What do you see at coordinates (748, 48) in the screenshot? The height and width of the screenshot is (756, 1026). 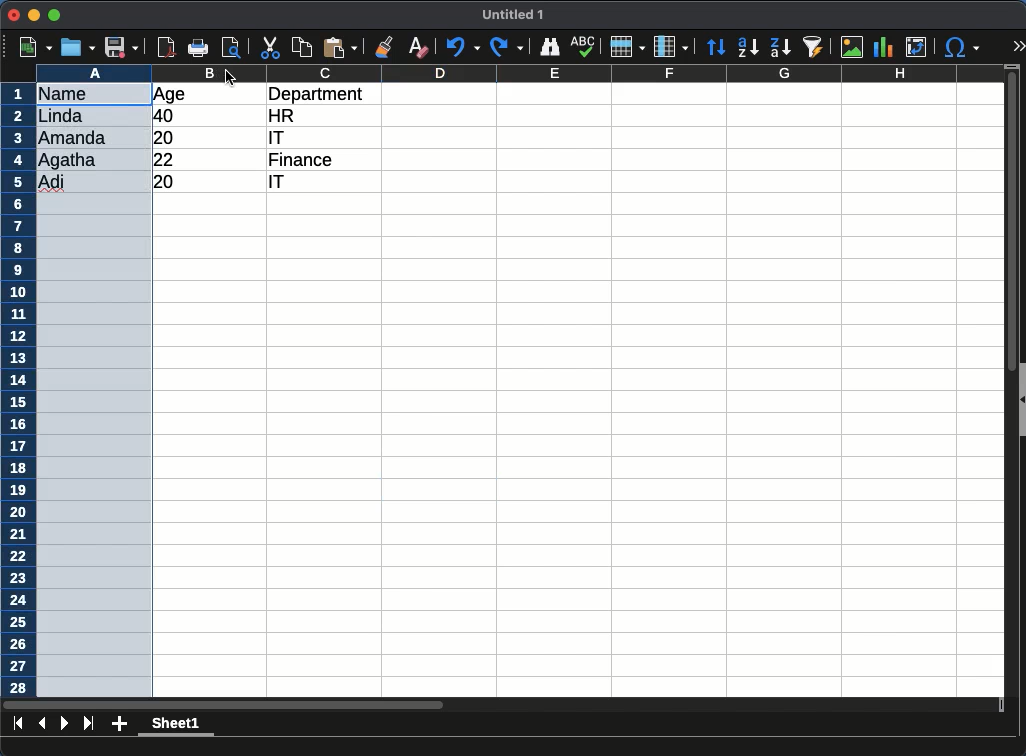 I see `descending` at bounding box center [748, 48].